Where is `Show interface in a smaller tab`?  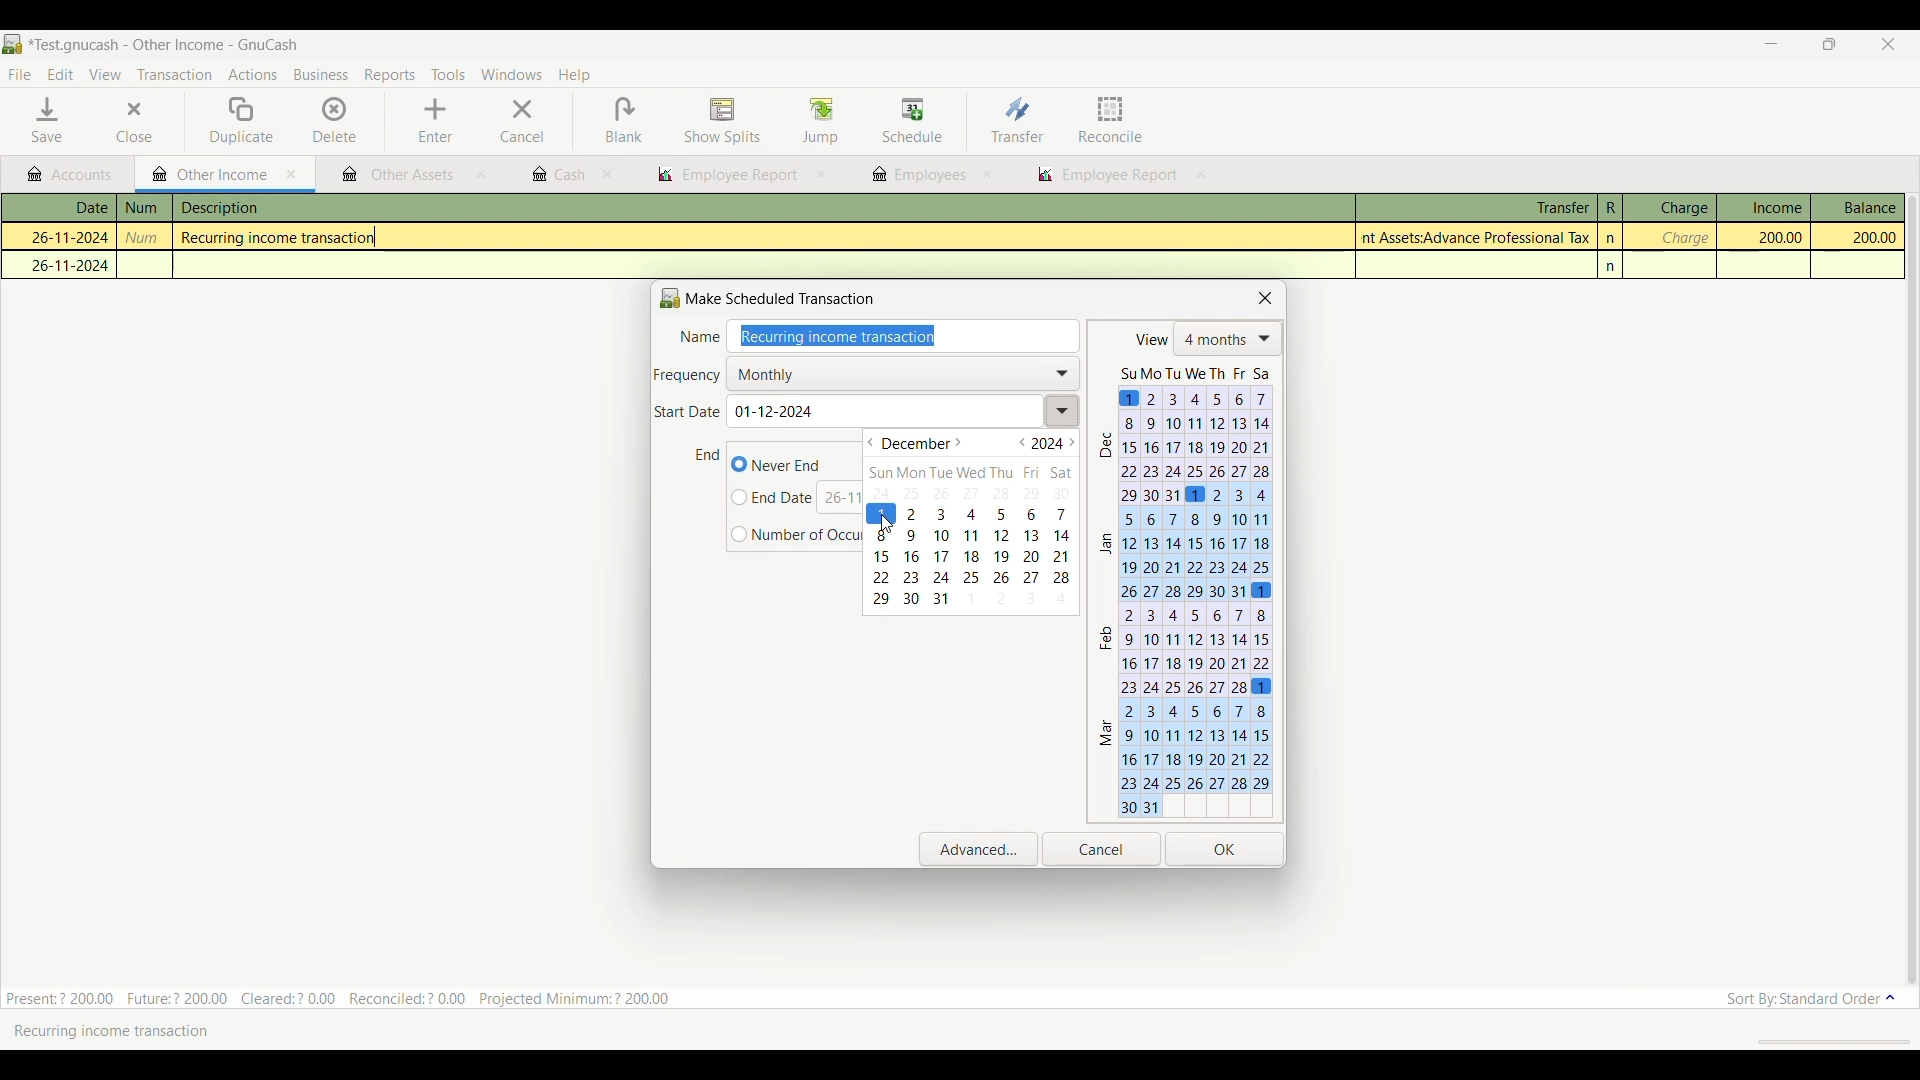
Show interface in a smaller tab is located at coordinates (1833, 46).